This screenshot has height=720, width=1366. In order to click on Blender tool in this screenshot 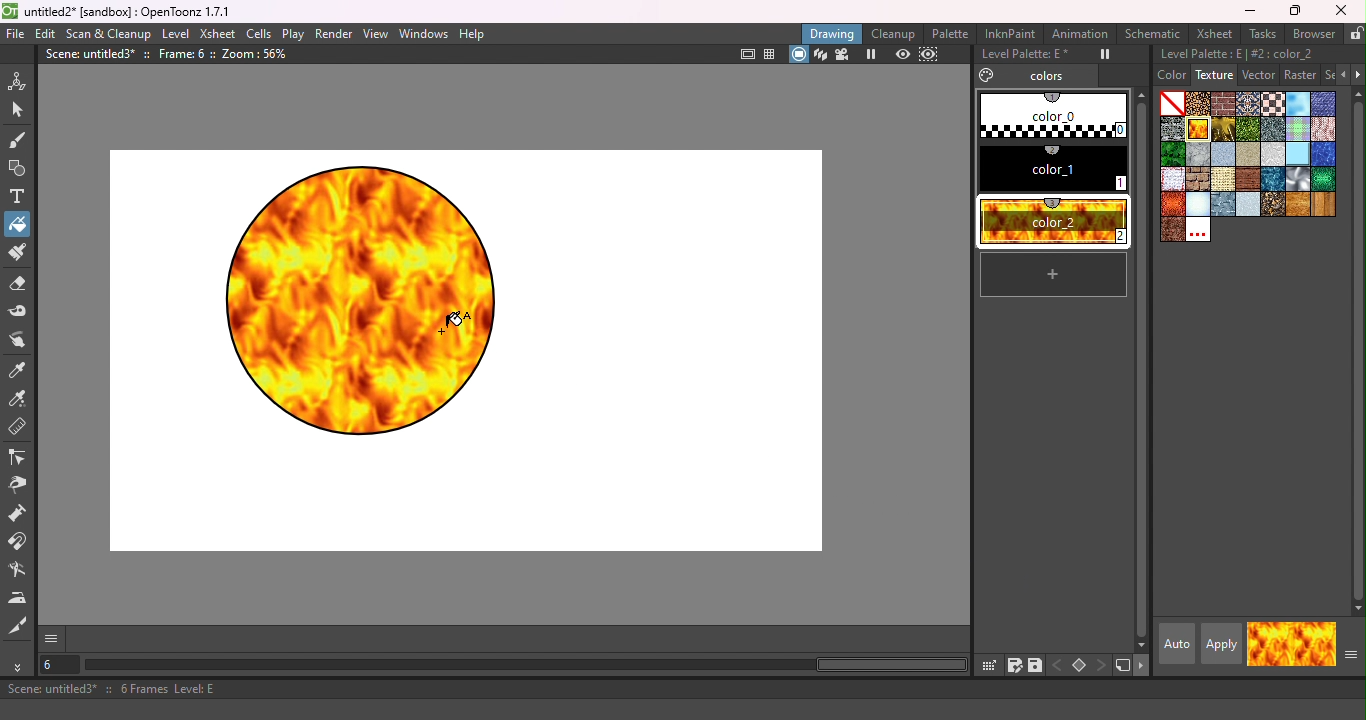, I will do `click(20, 571)`.